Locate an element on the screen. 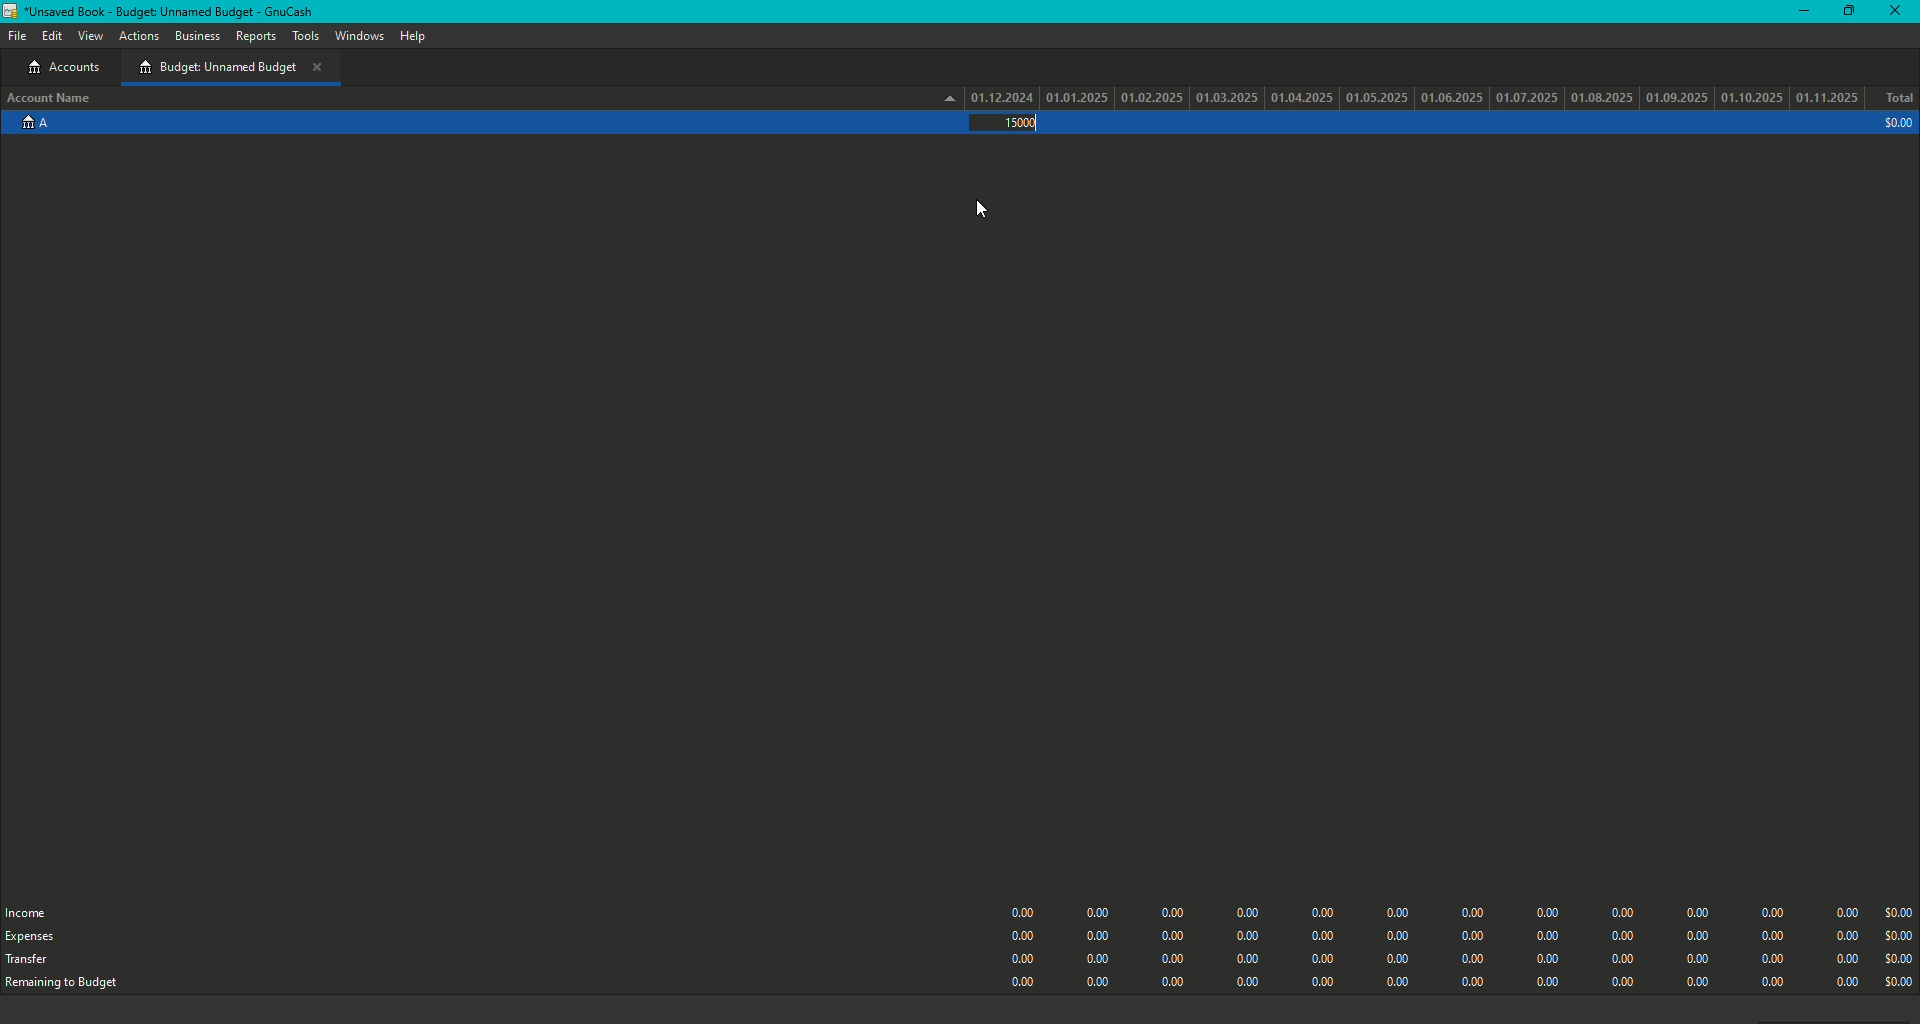 This screenshot has height=1024, width=1920. Windows is located at coordinates (359, 37).